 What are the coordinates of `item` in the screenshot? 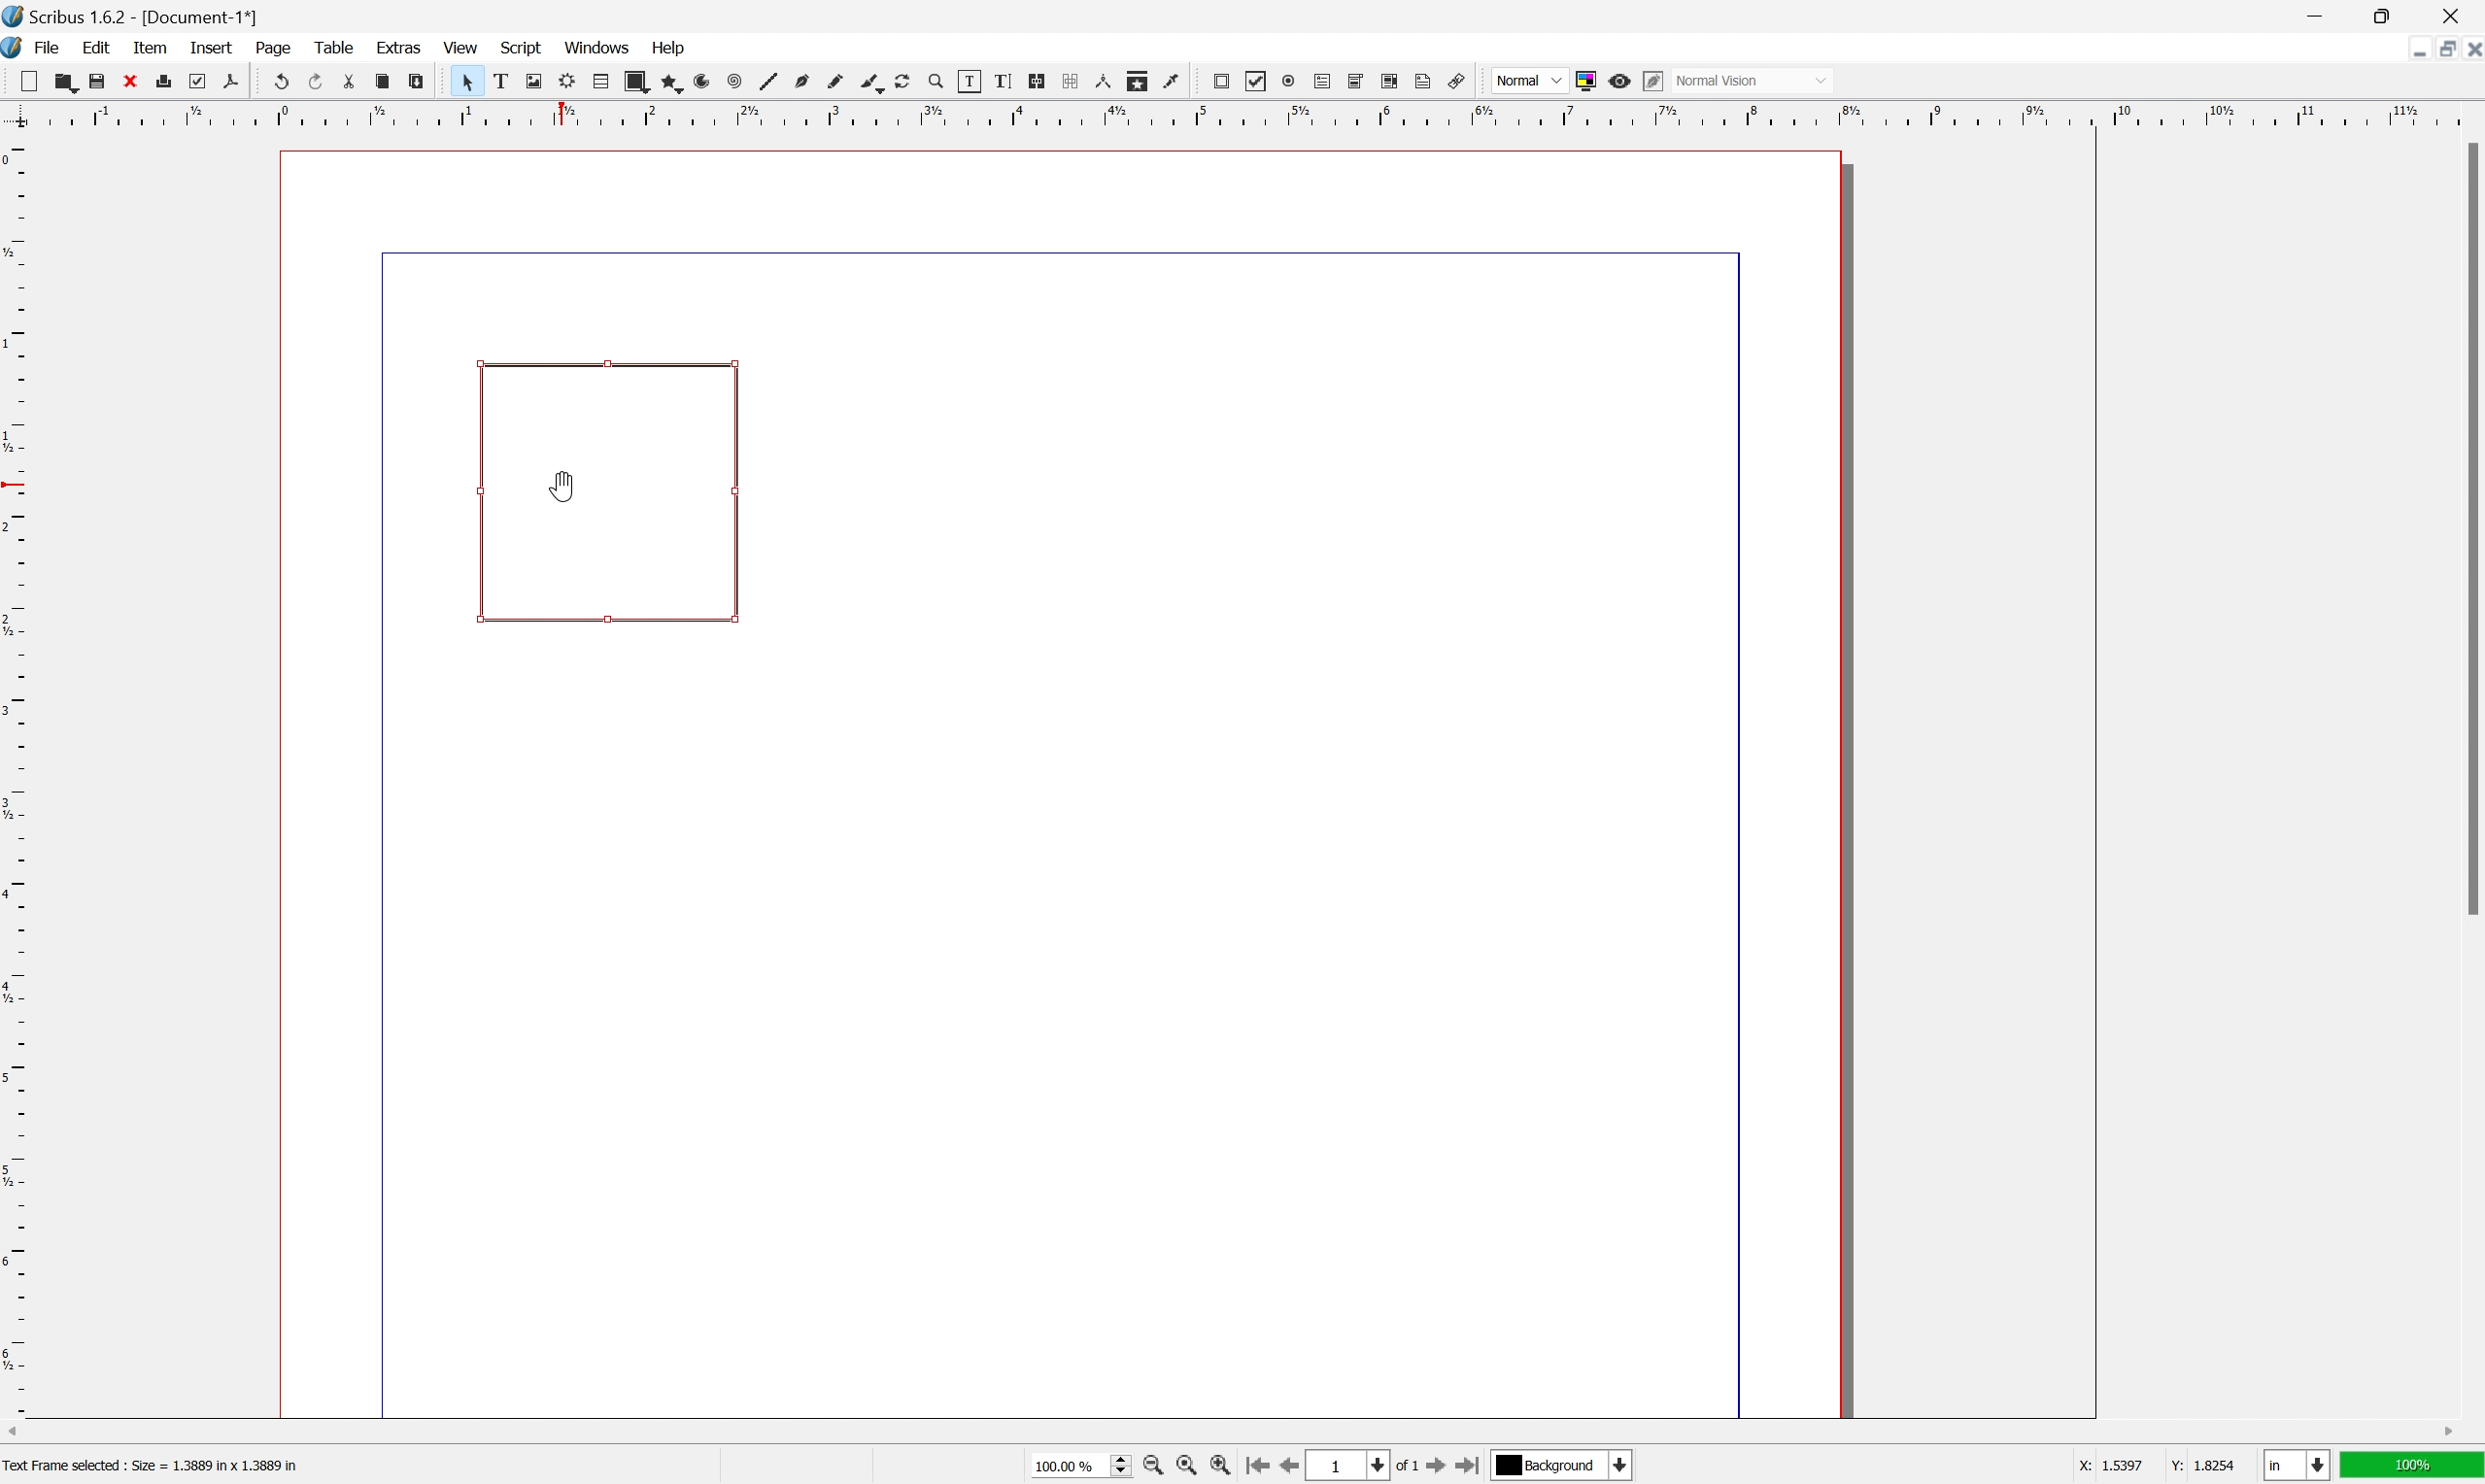 It's located at (153, 47).